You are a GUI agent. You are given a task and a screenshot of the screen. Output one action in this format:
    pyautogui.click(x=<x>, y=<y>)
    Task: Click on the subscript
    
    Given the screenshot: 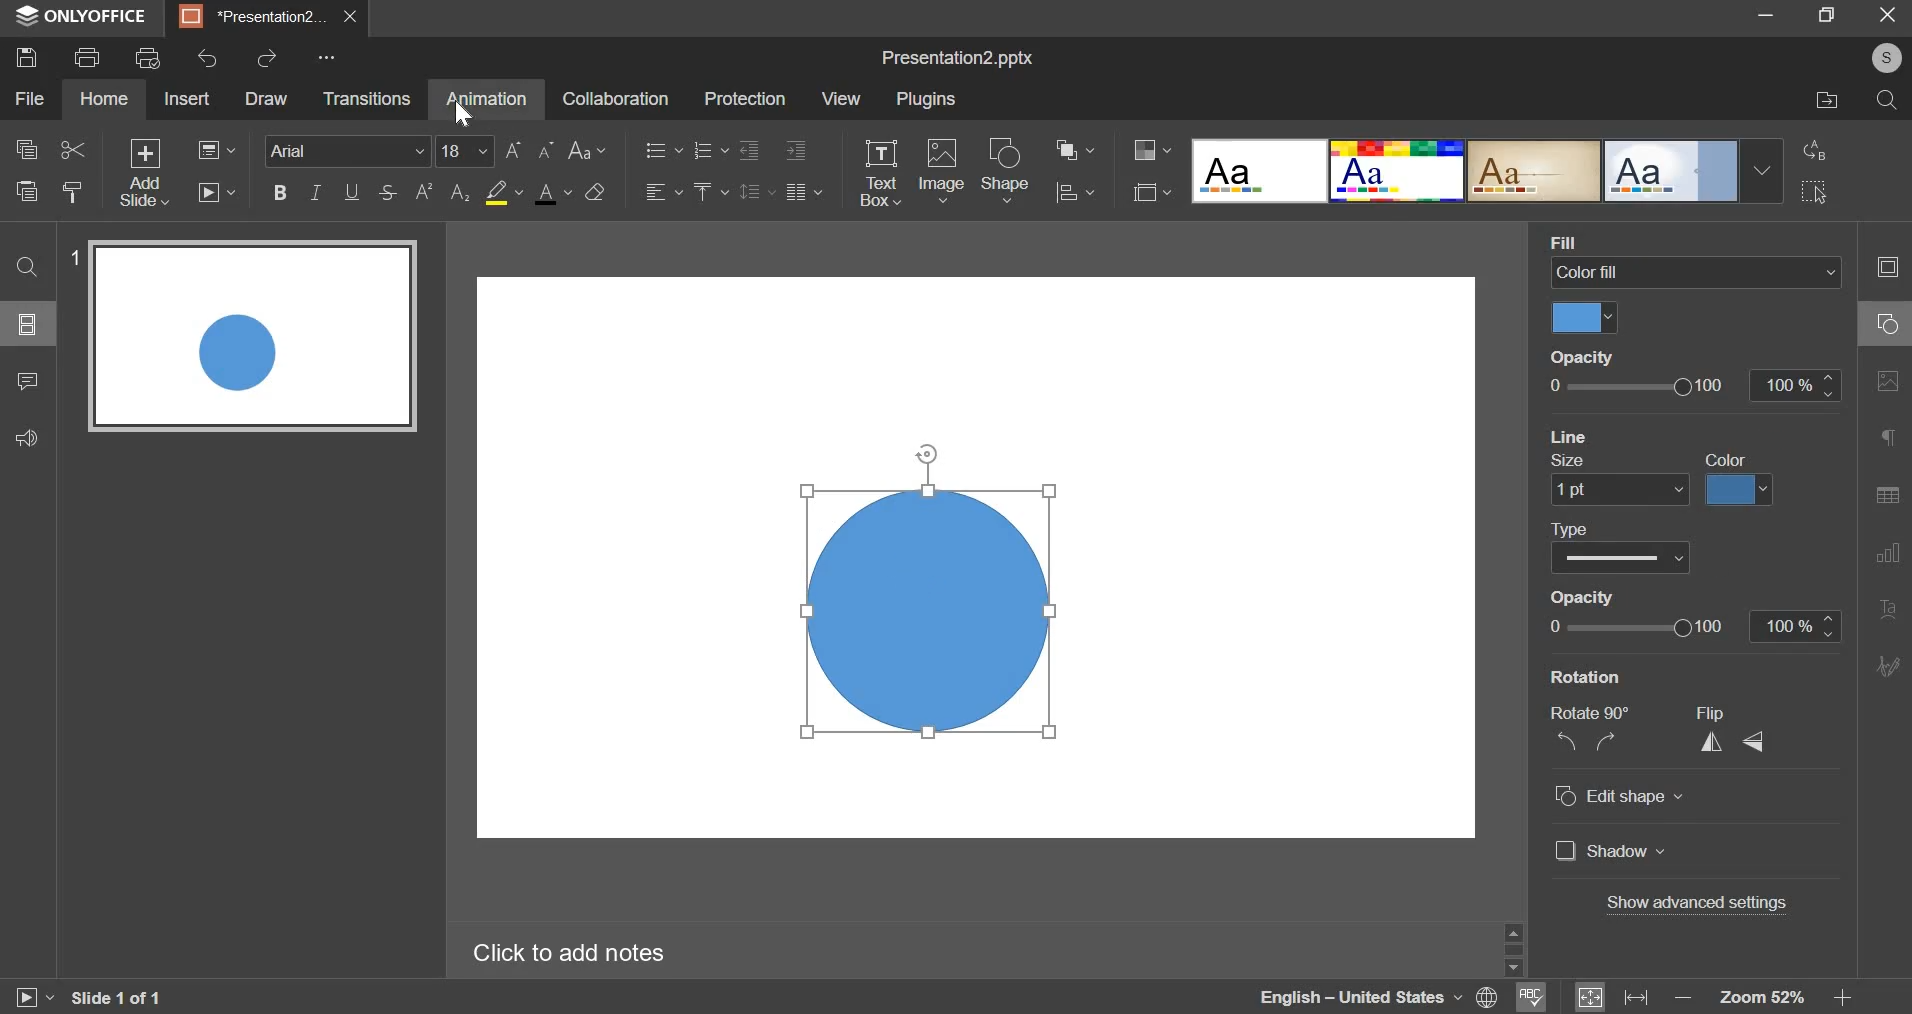 What is the action you would take?
    pyautogui.click(x=460, y=193)
    